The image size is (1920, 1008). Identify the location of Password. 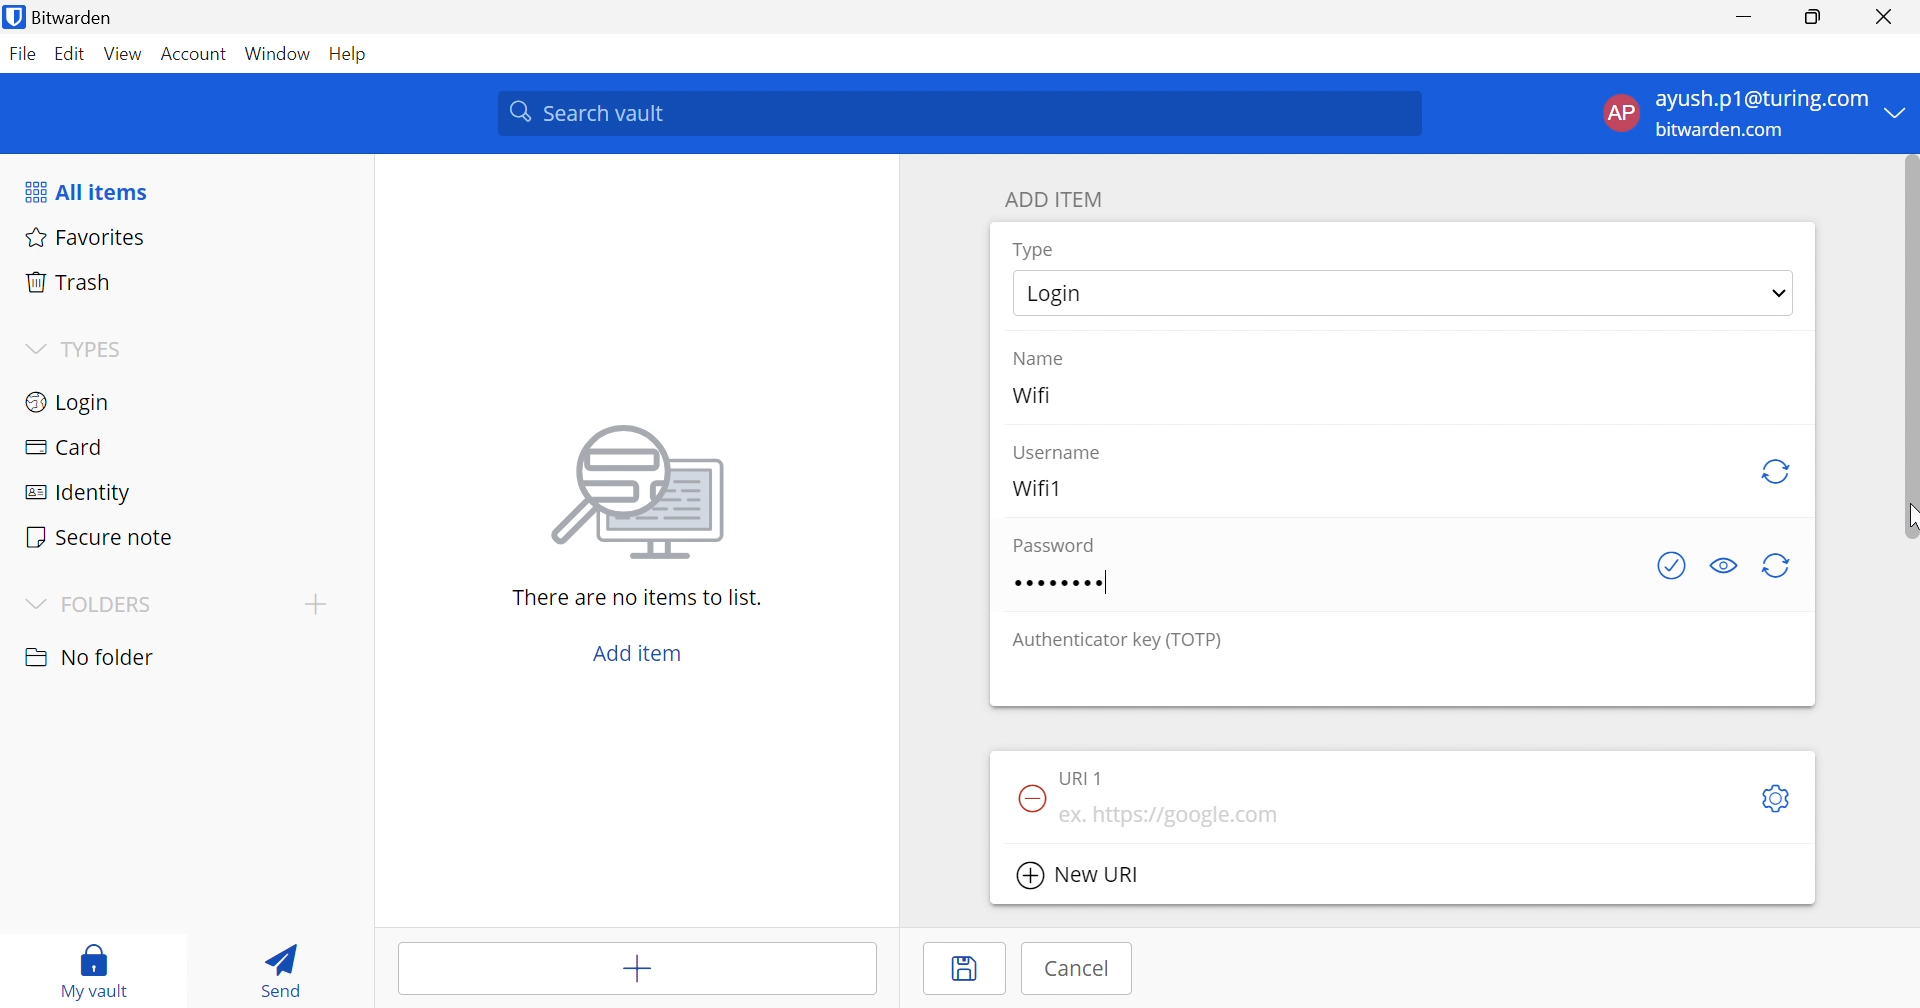
(1060, 544).